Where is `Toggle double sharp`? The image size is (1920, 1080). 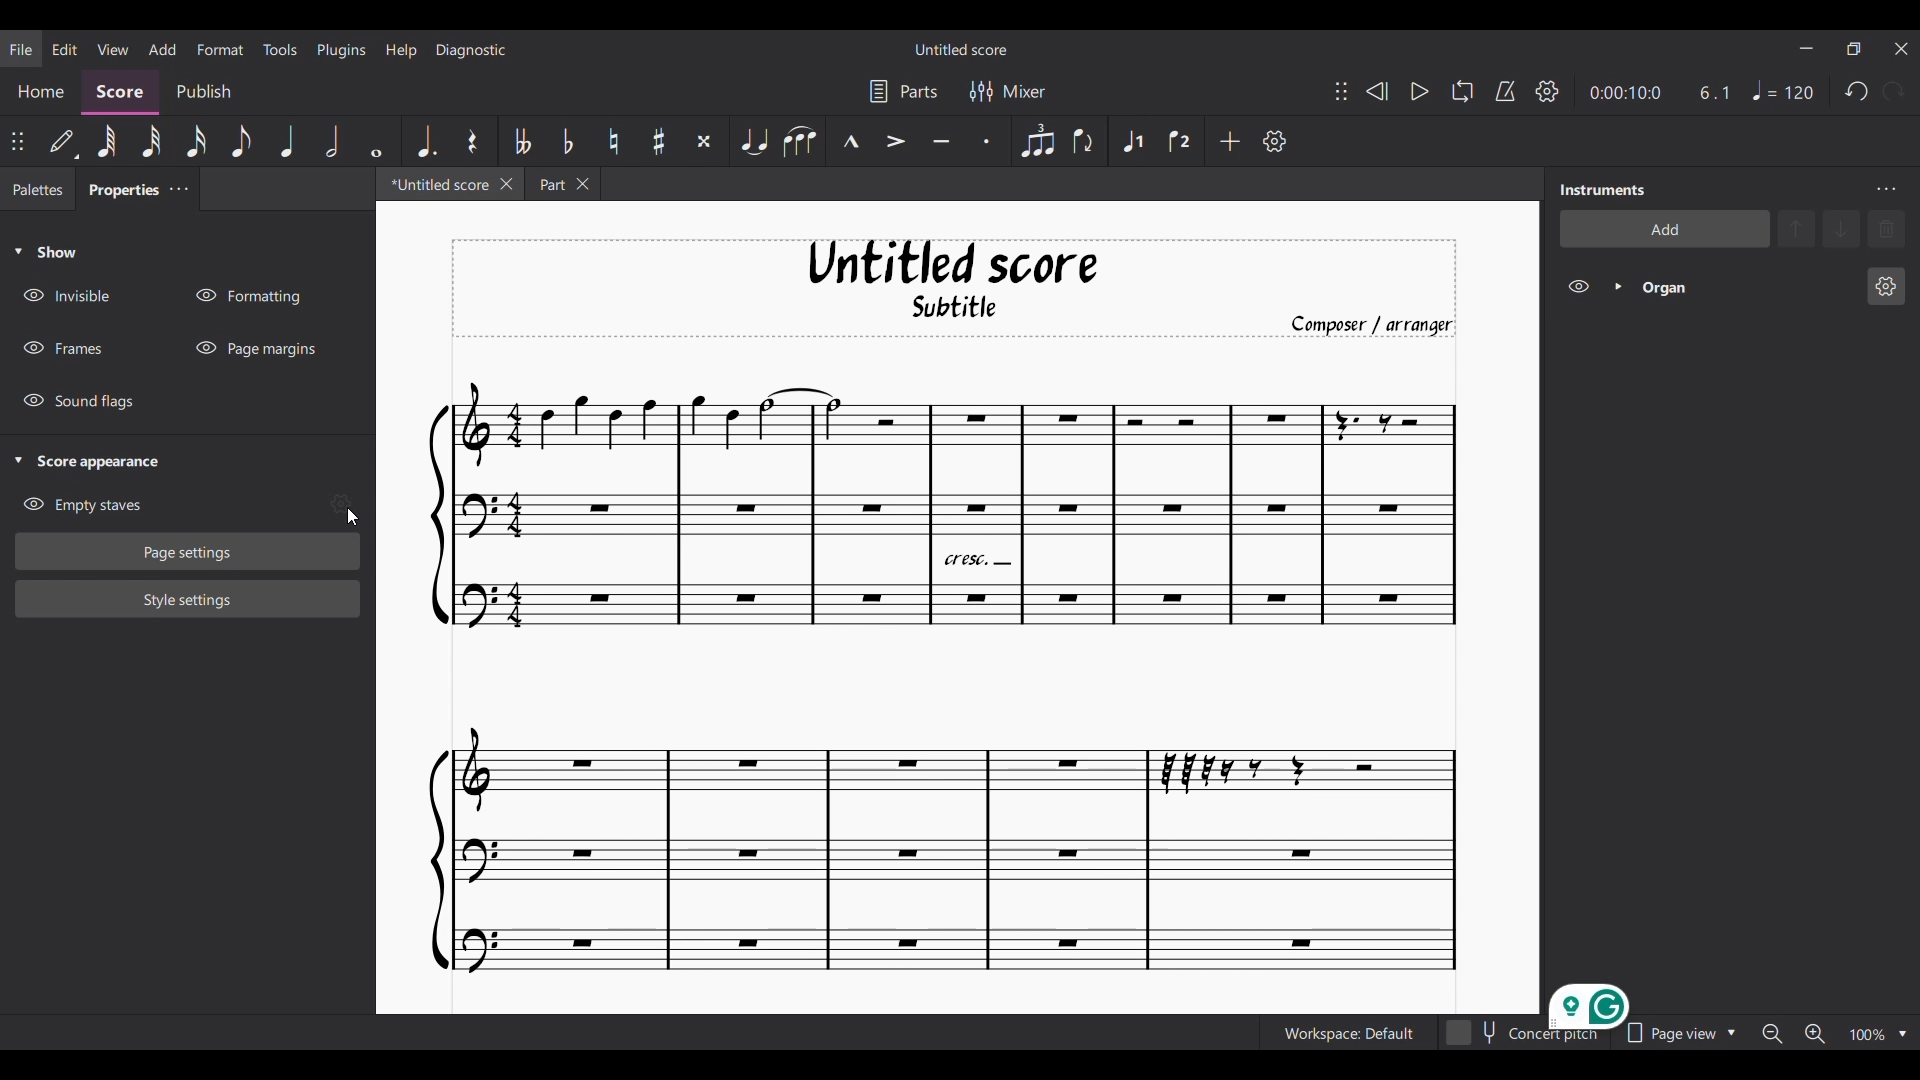 Toggle double sharp is located at coordinates (702, 141).